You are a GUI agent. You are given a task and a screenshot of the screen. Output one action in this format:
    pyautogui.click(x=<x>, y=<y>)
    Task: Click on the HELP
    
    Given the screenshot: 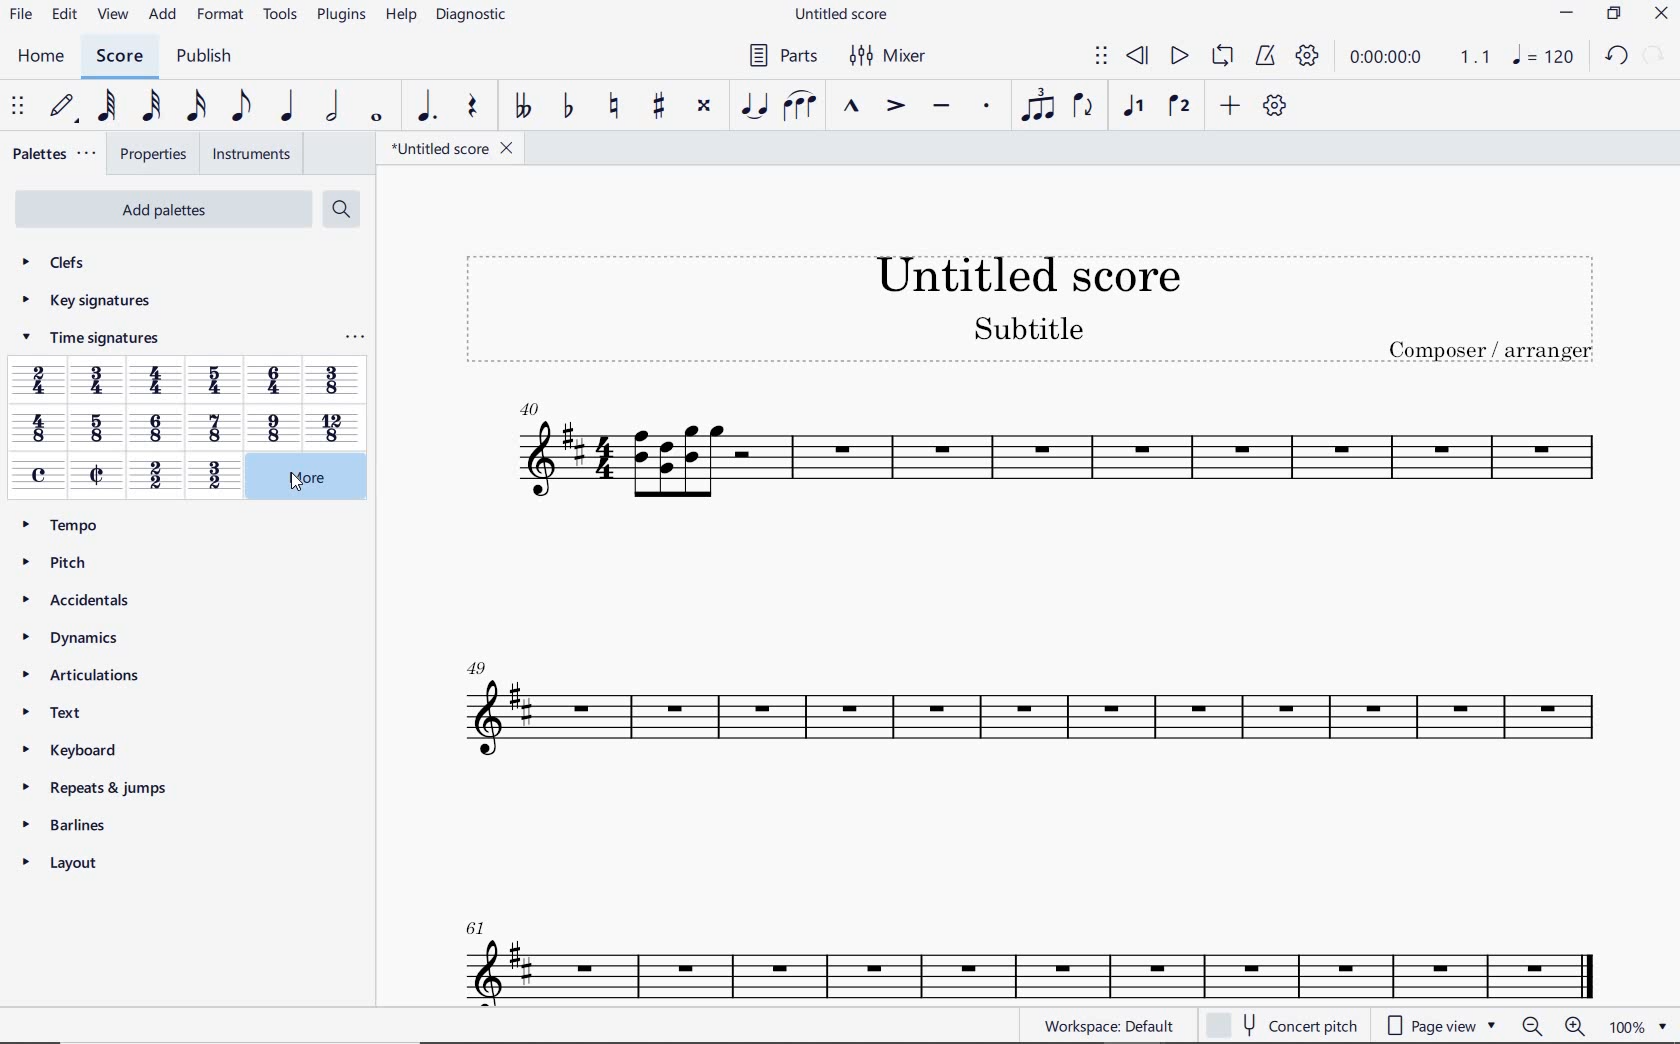 What is the action you would take?
    pyautogui.click(x=400, y=17)
    